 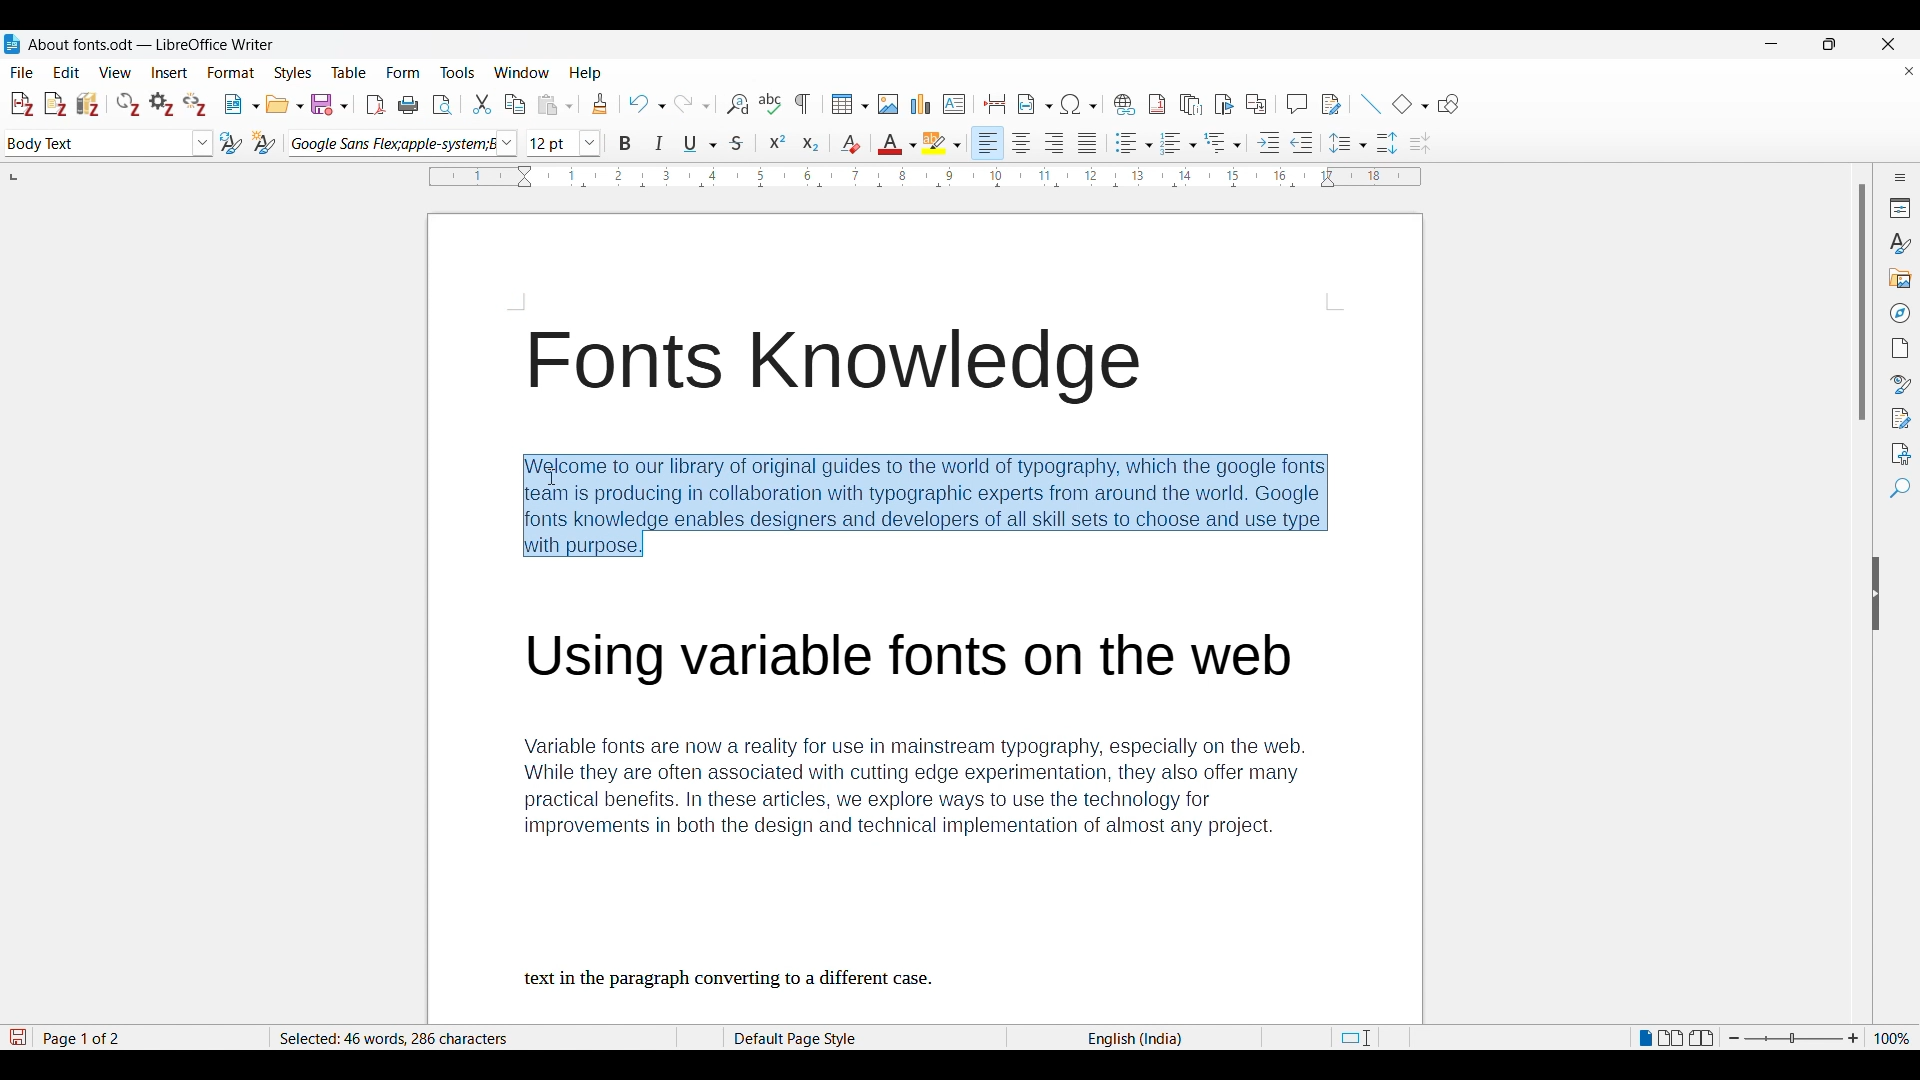 I want to click on Find, so click(x=1900, y=488).